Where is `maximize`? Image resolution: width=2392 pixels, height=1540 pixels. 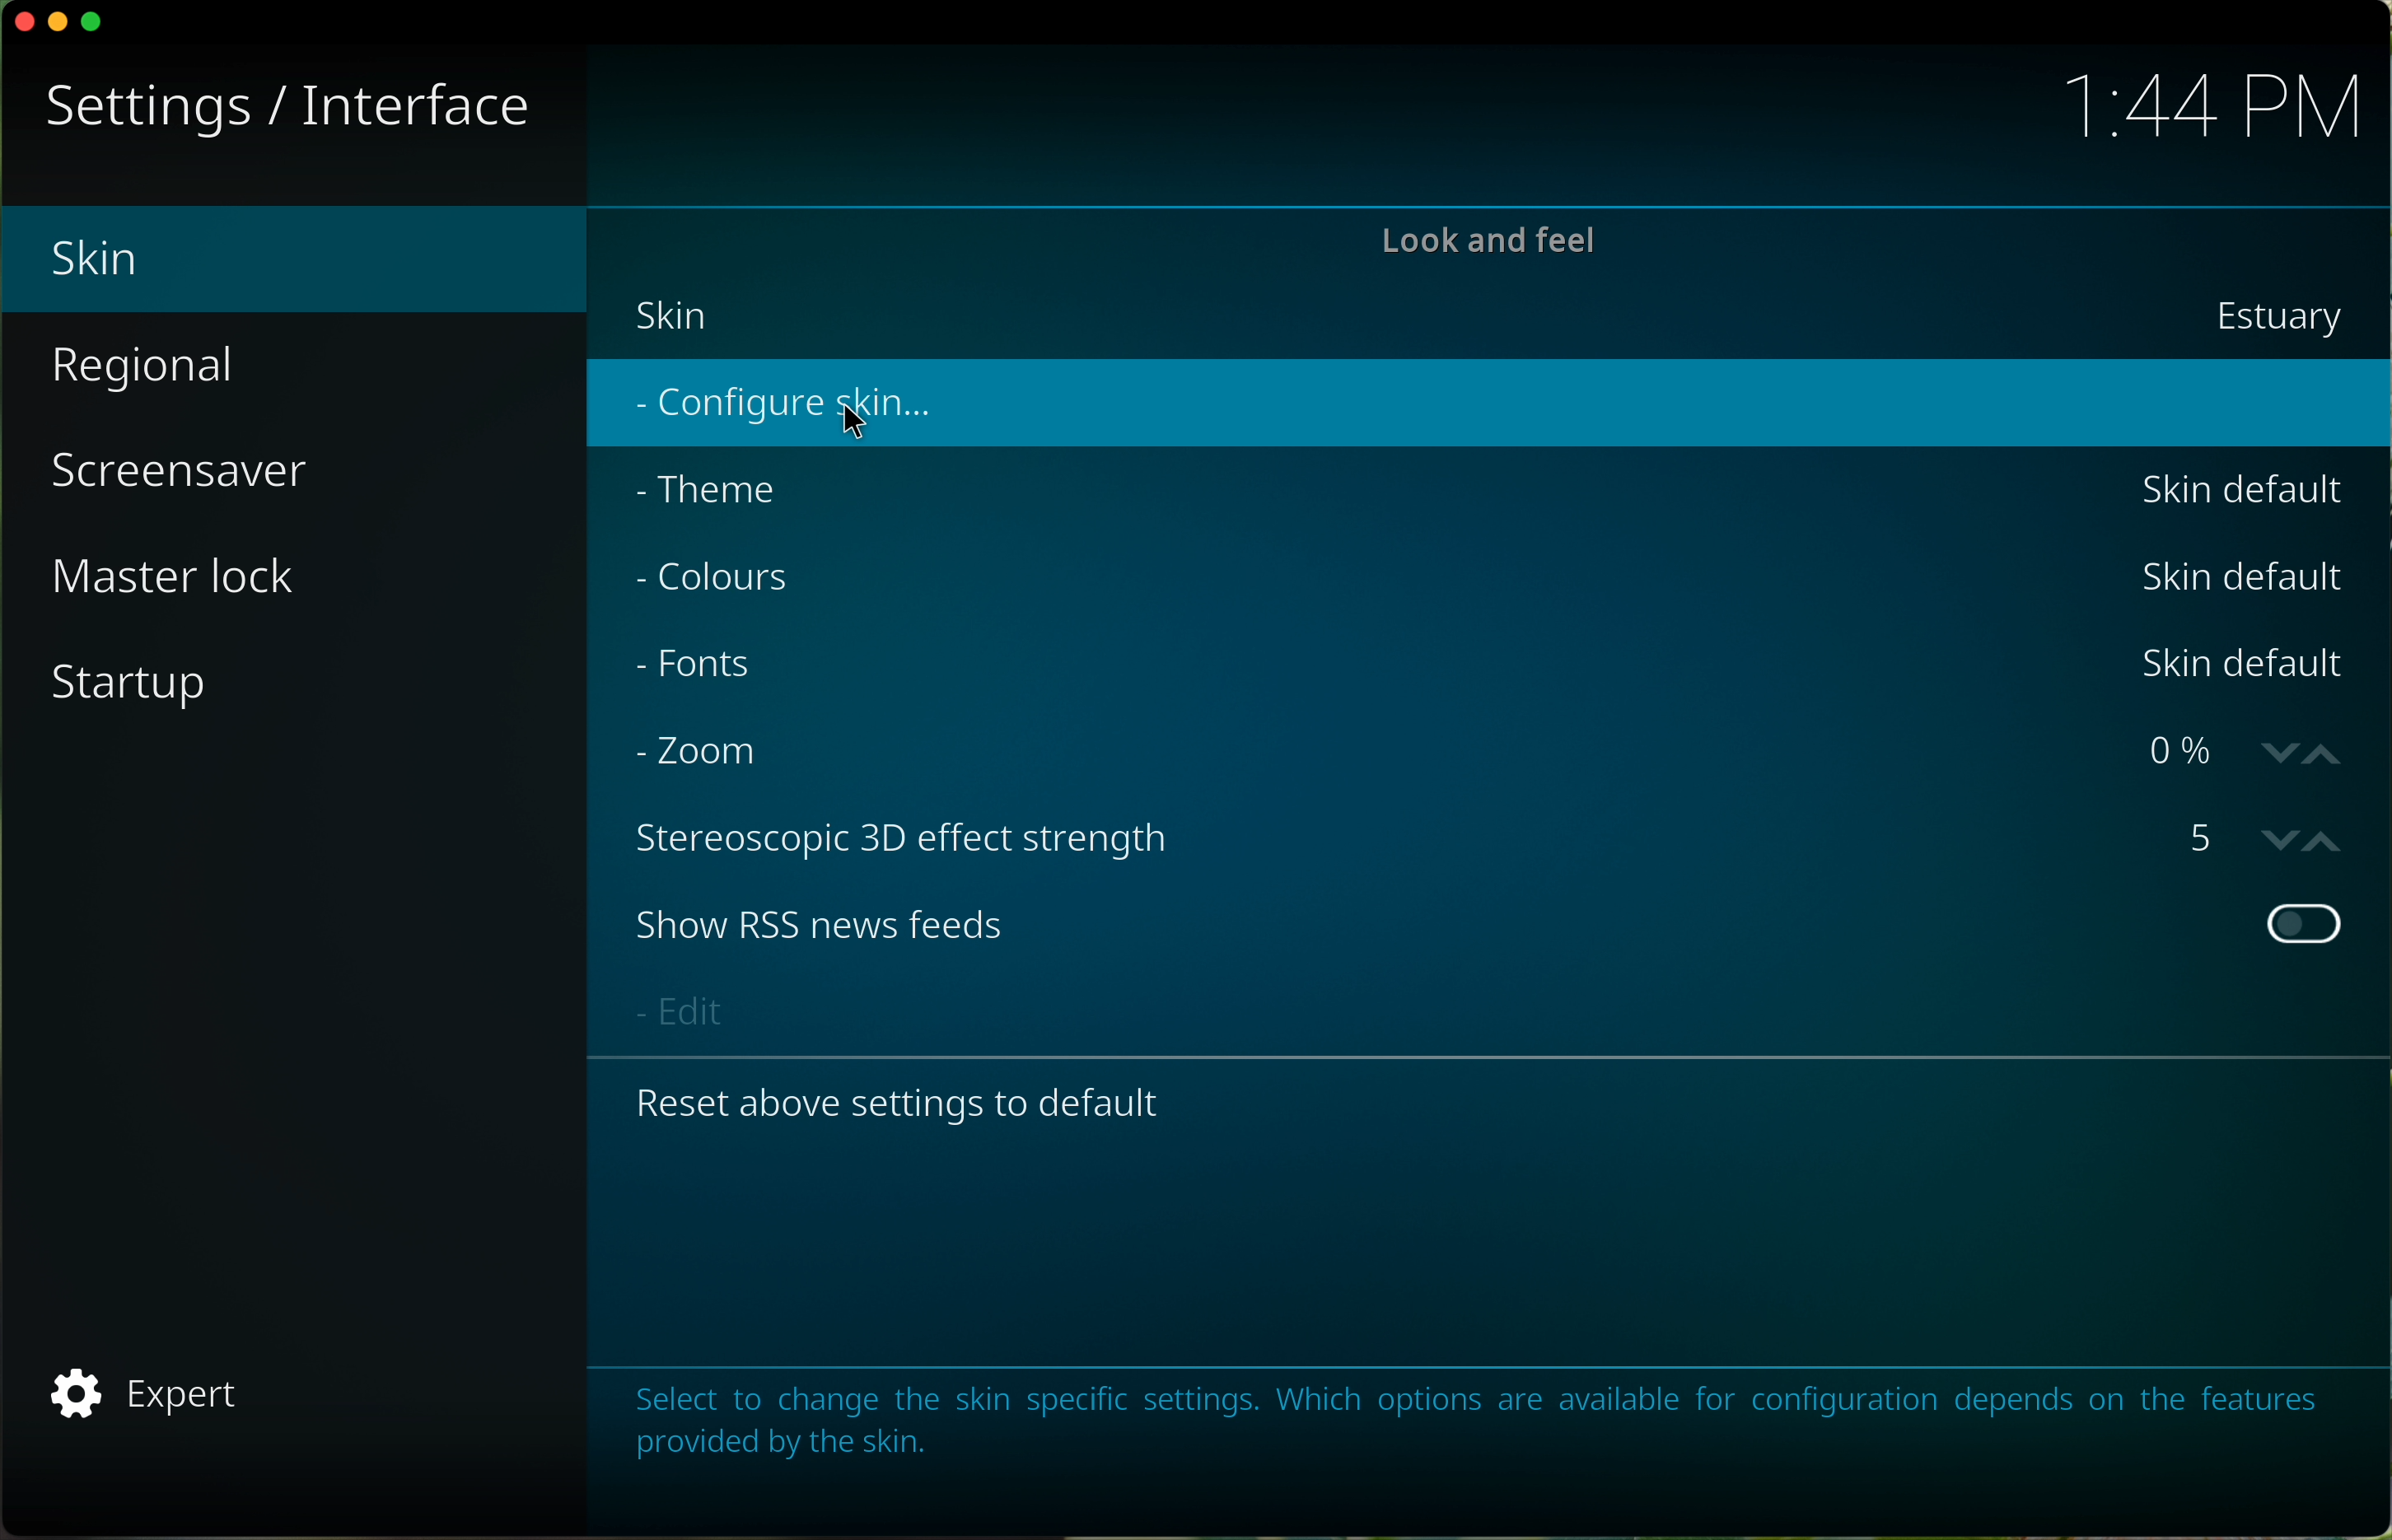 maximize is located at coordinates (99, 20).